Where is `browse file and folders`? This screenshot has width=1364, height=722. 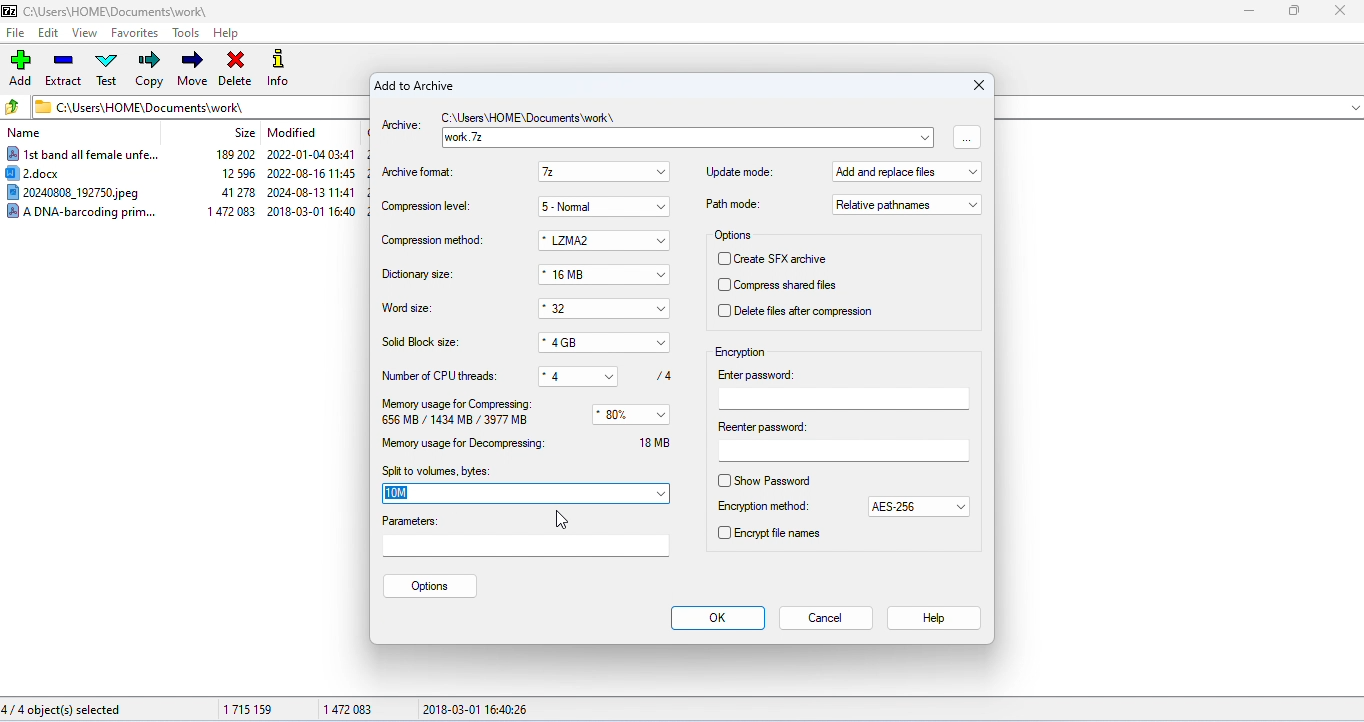
browse file and folders is located at coordinates (968, 136).